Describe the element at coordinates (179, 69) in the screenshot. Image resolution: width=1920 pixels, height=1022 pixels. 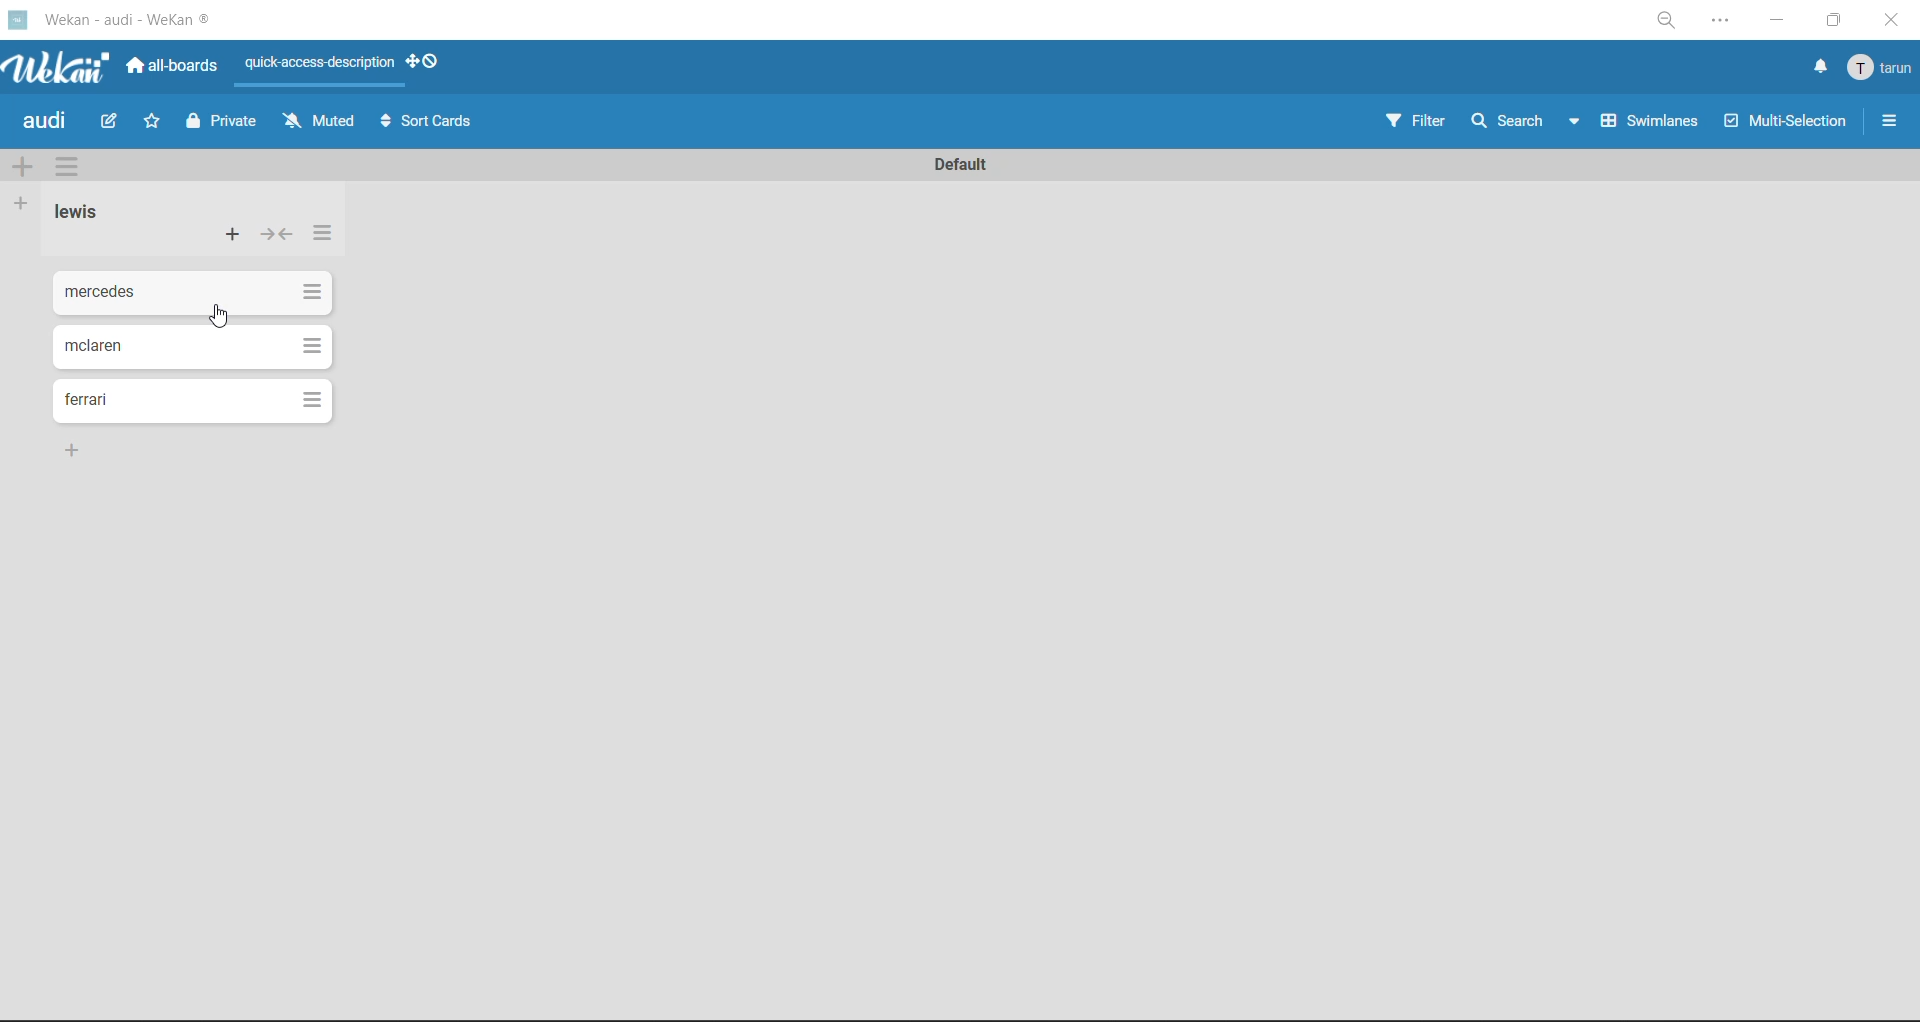
I see `all boards` at that location.